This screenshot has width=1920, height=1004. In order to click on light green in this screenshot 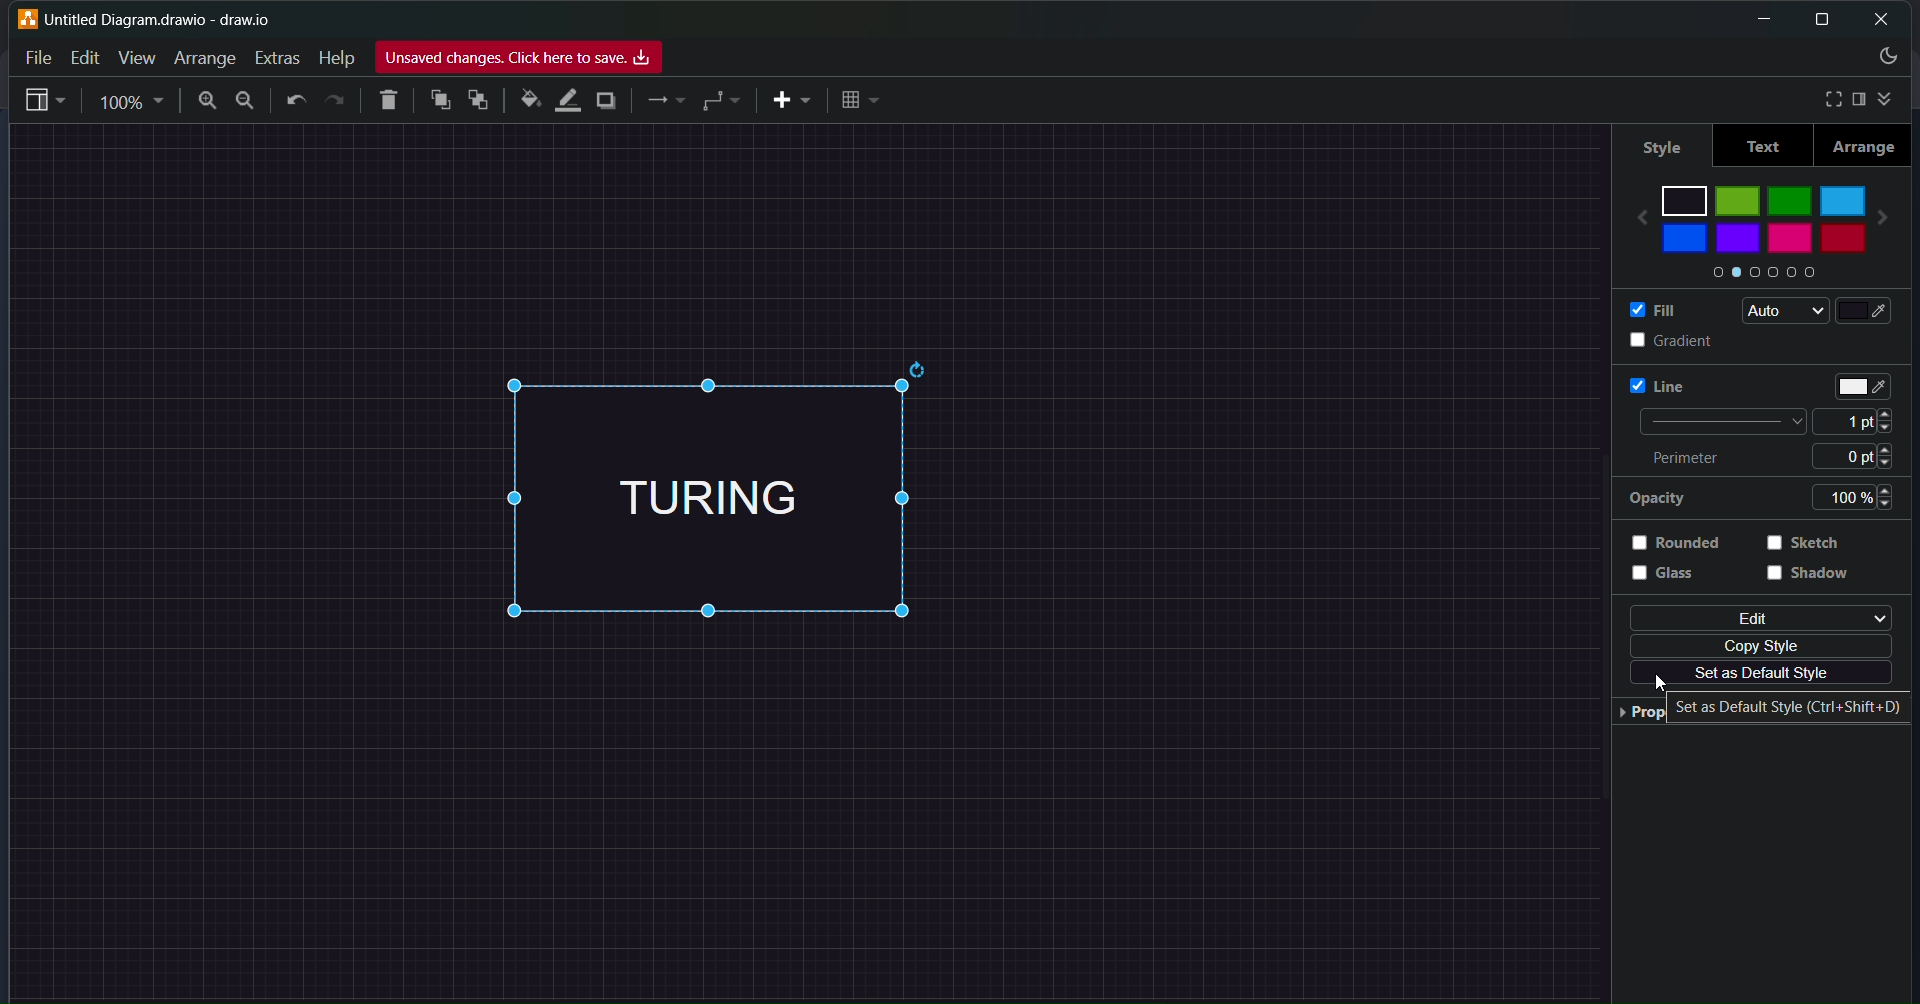, I will do `click(1738, 200)`.